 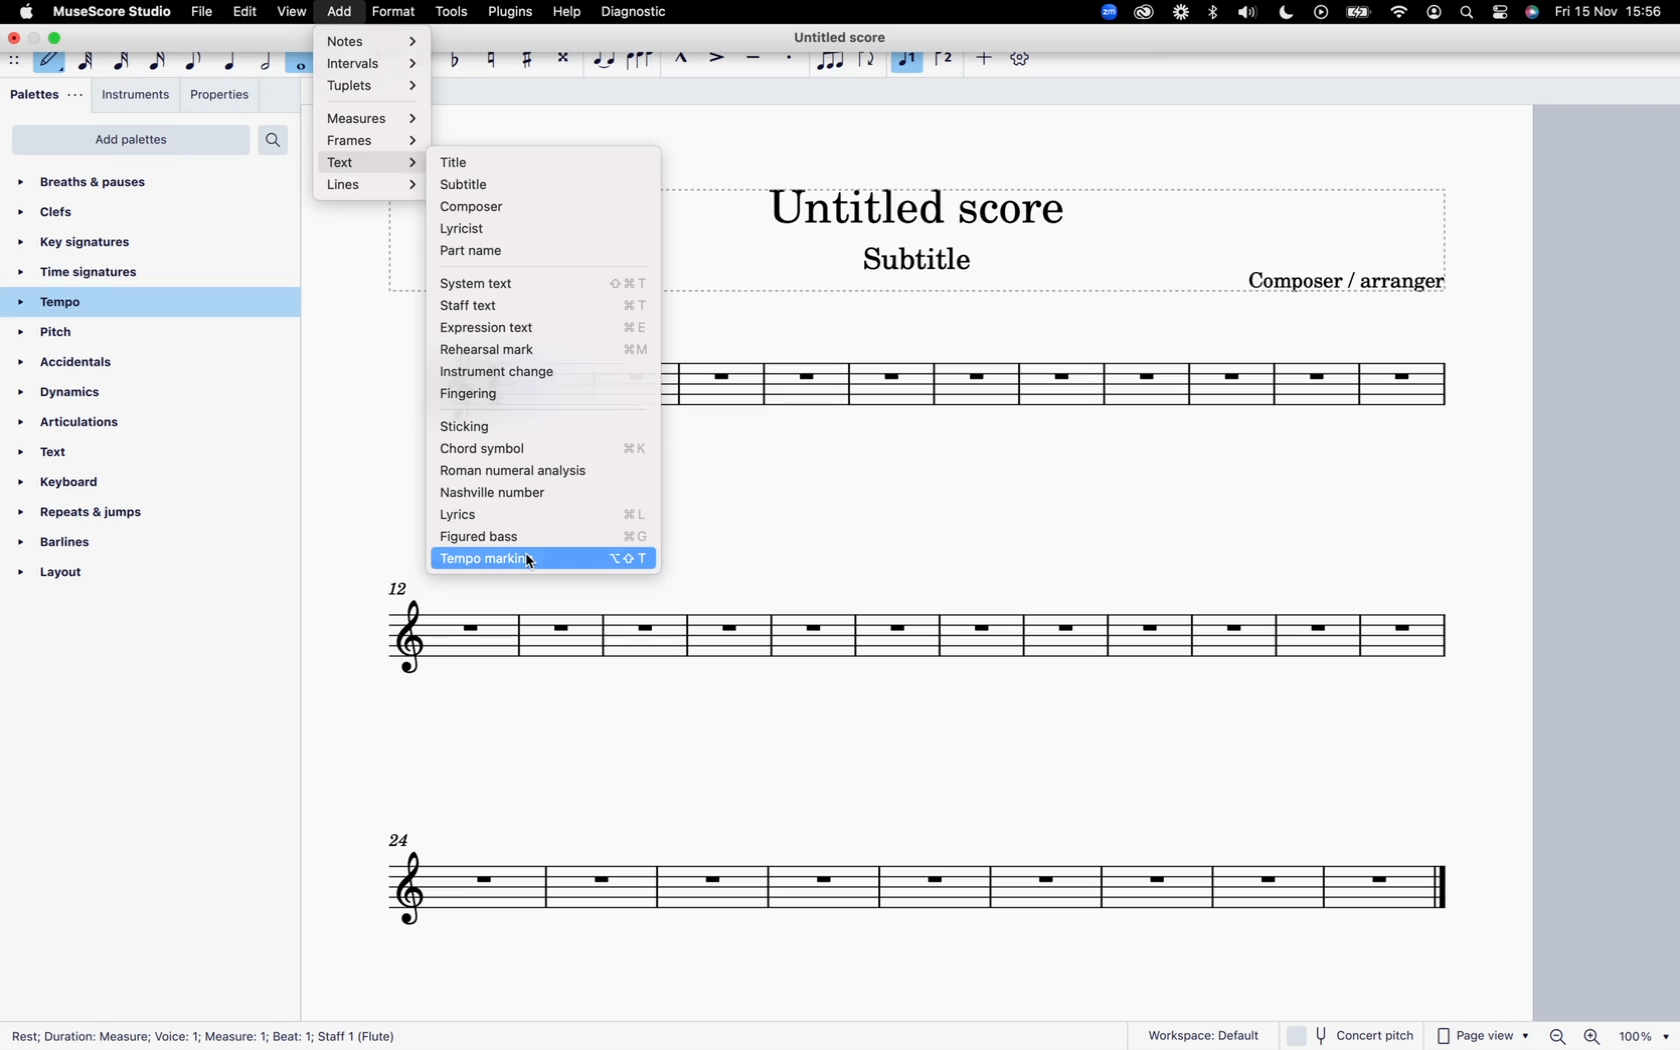 I want to click on score, so click(x=910, y=892).